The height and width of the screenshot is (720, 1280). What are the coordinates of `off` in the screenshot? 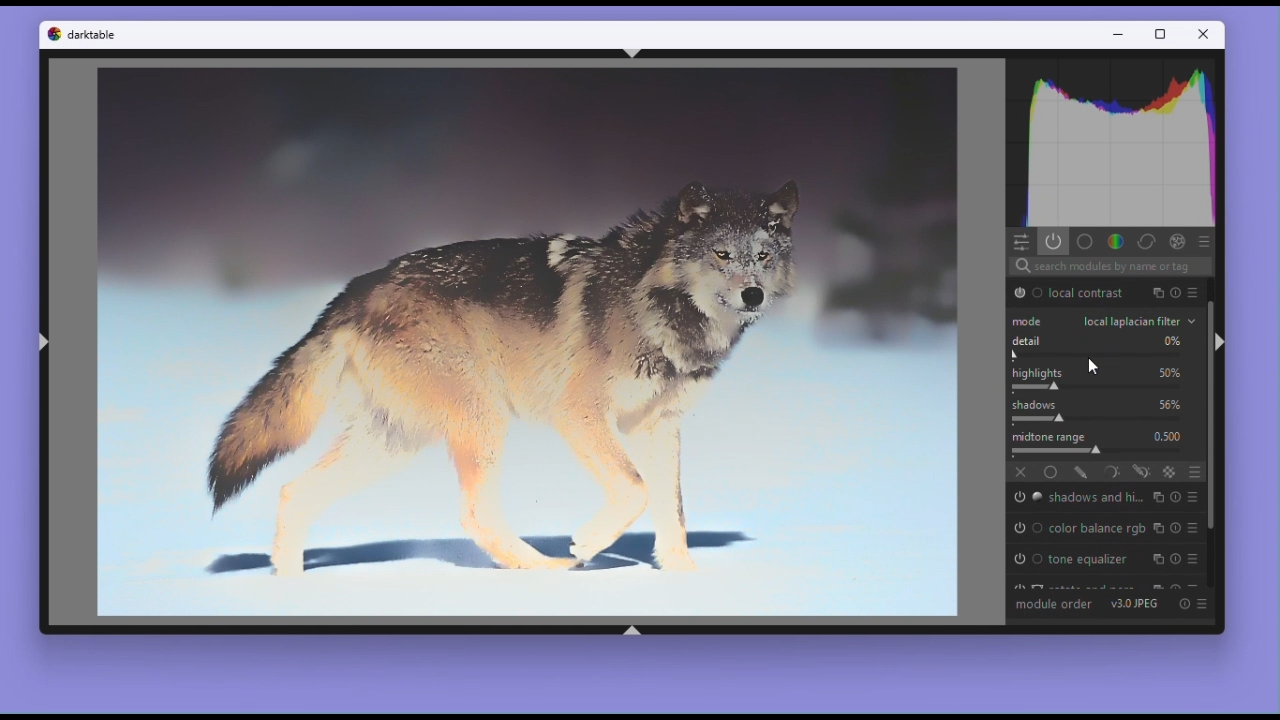 It's located at (1022, 471).